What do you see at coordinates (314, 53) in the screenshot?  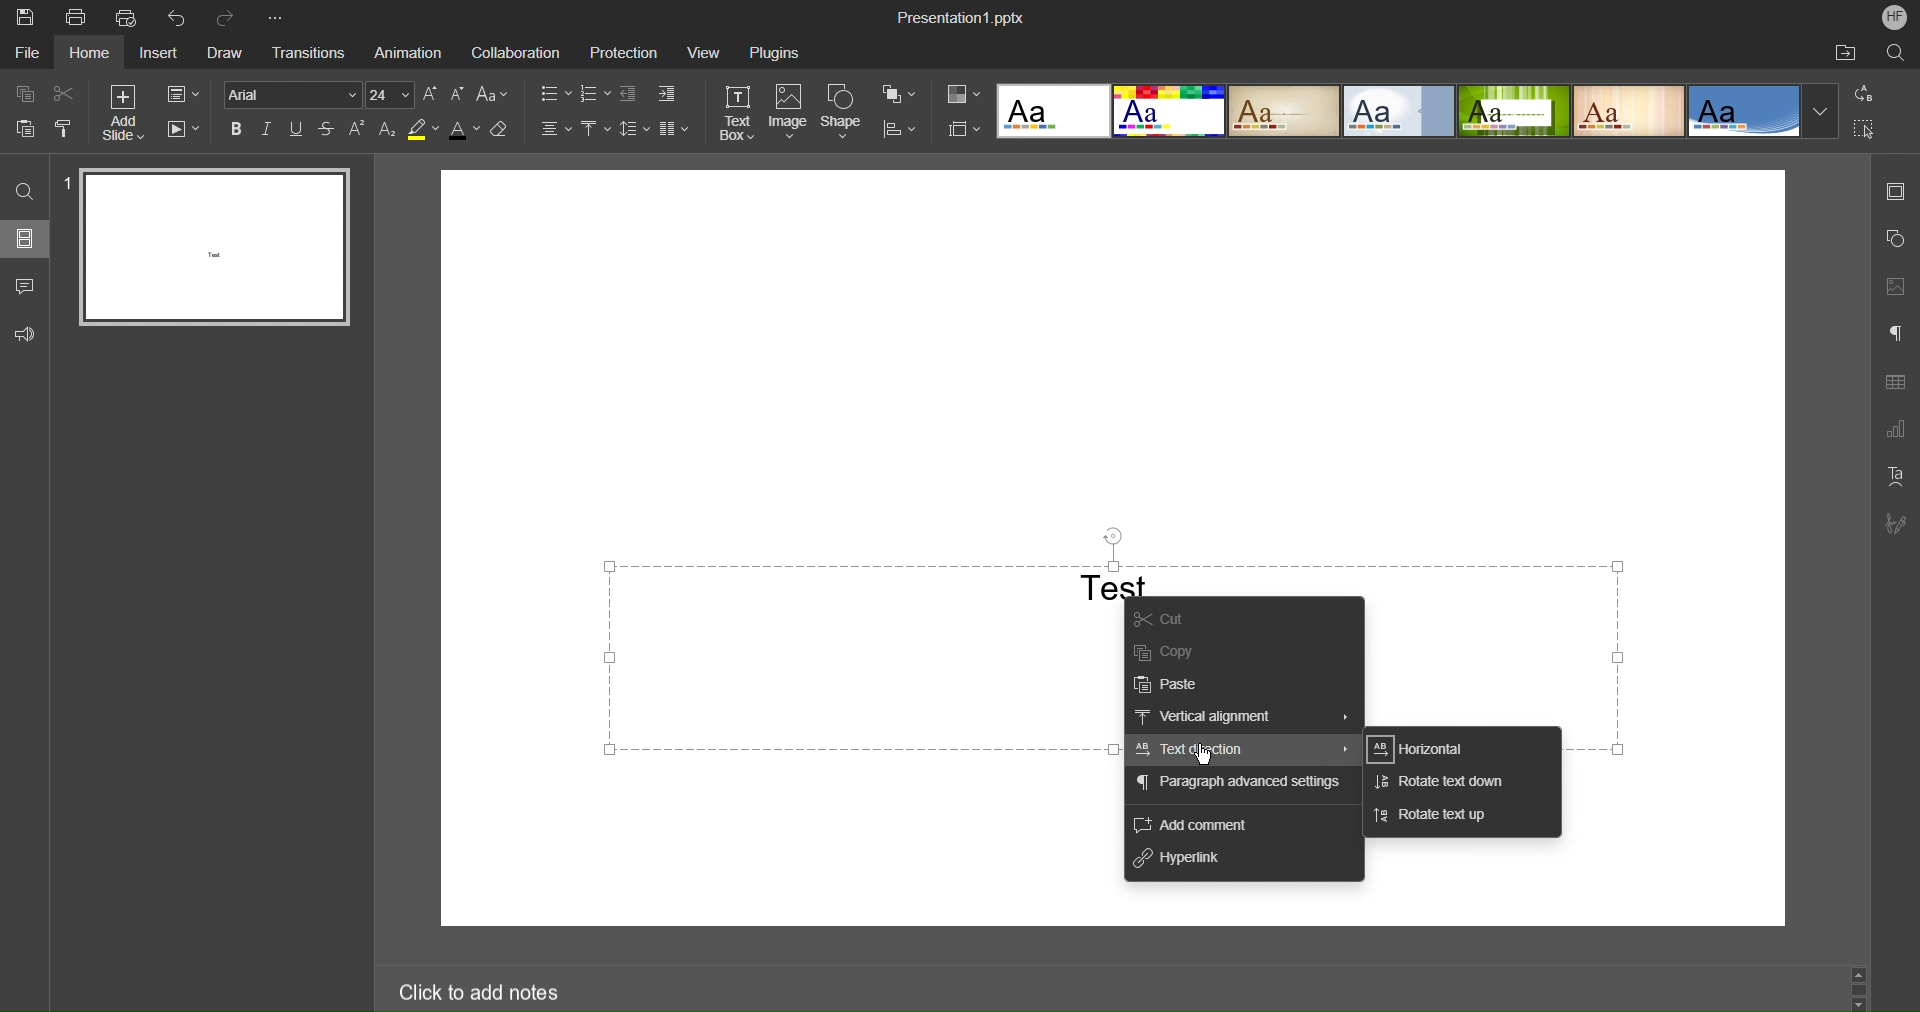 I see `Transitions` at bounding box center [314, 53].